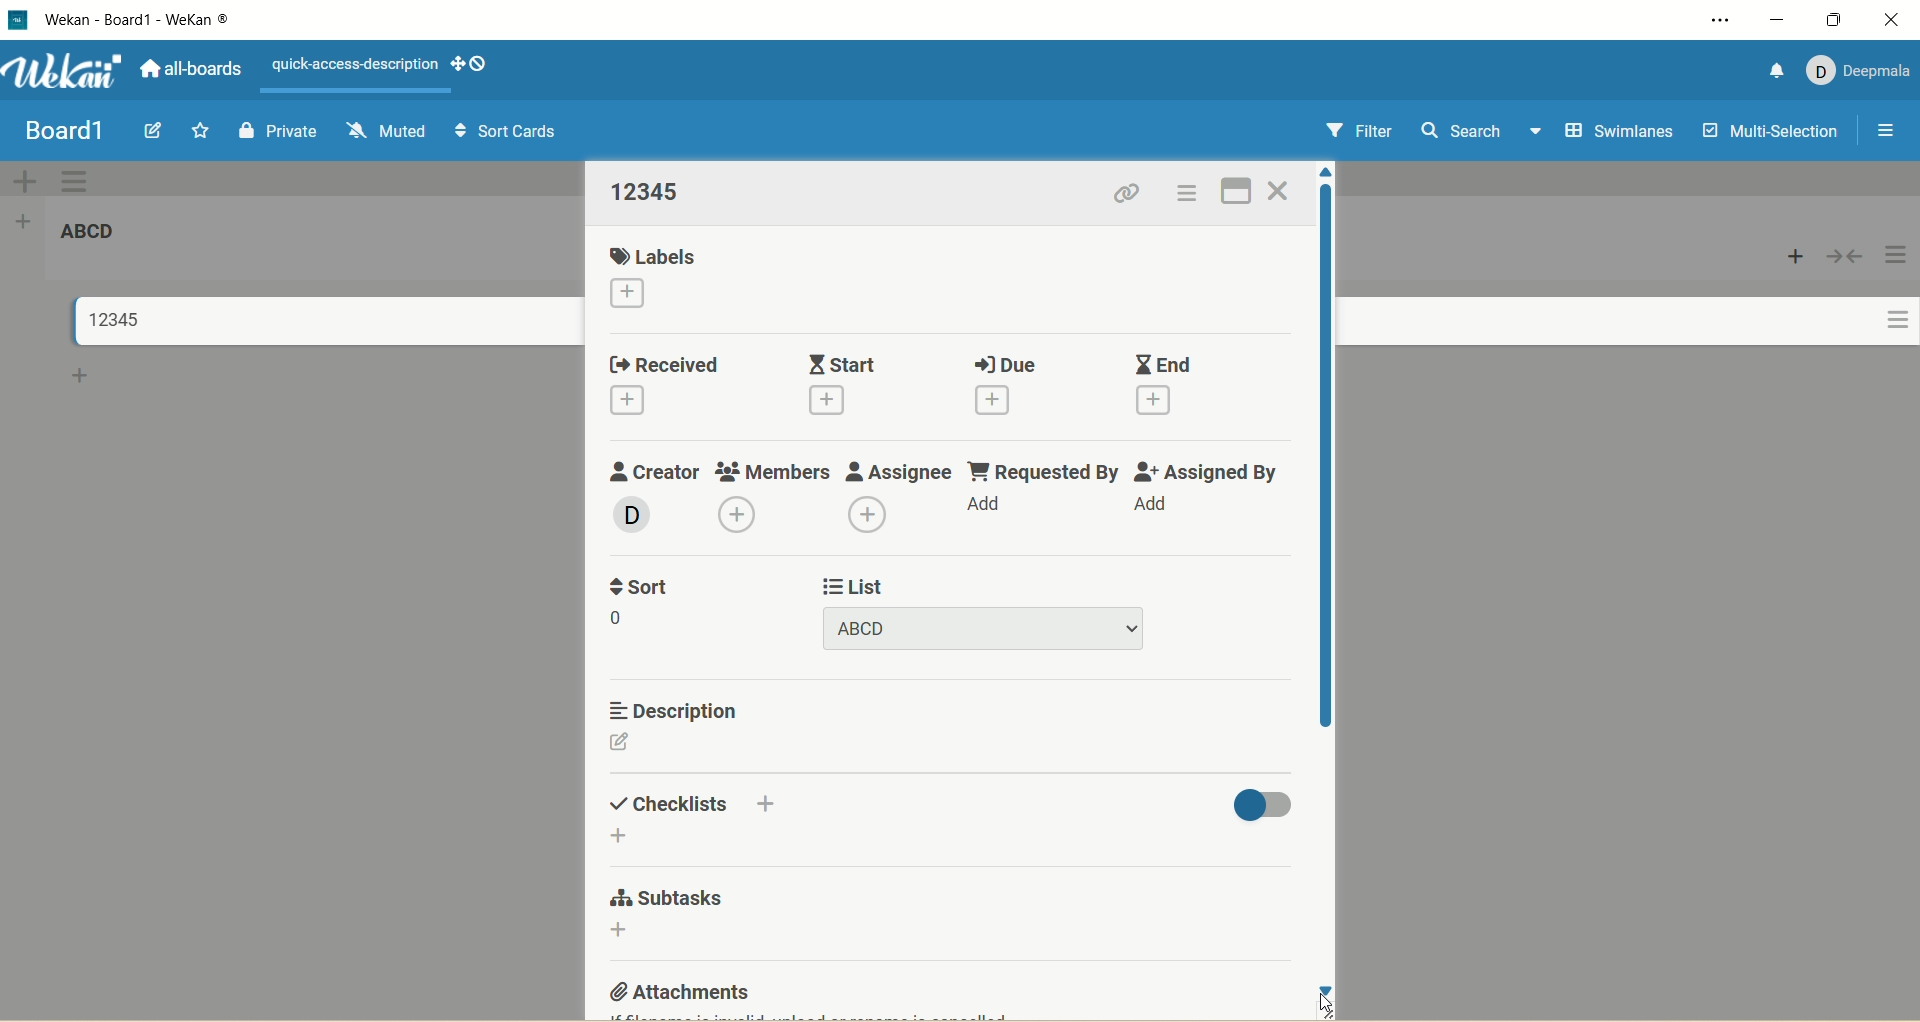 This screenshot has height=1022, width=1920. I want to click on actions, so click(1183, 197).